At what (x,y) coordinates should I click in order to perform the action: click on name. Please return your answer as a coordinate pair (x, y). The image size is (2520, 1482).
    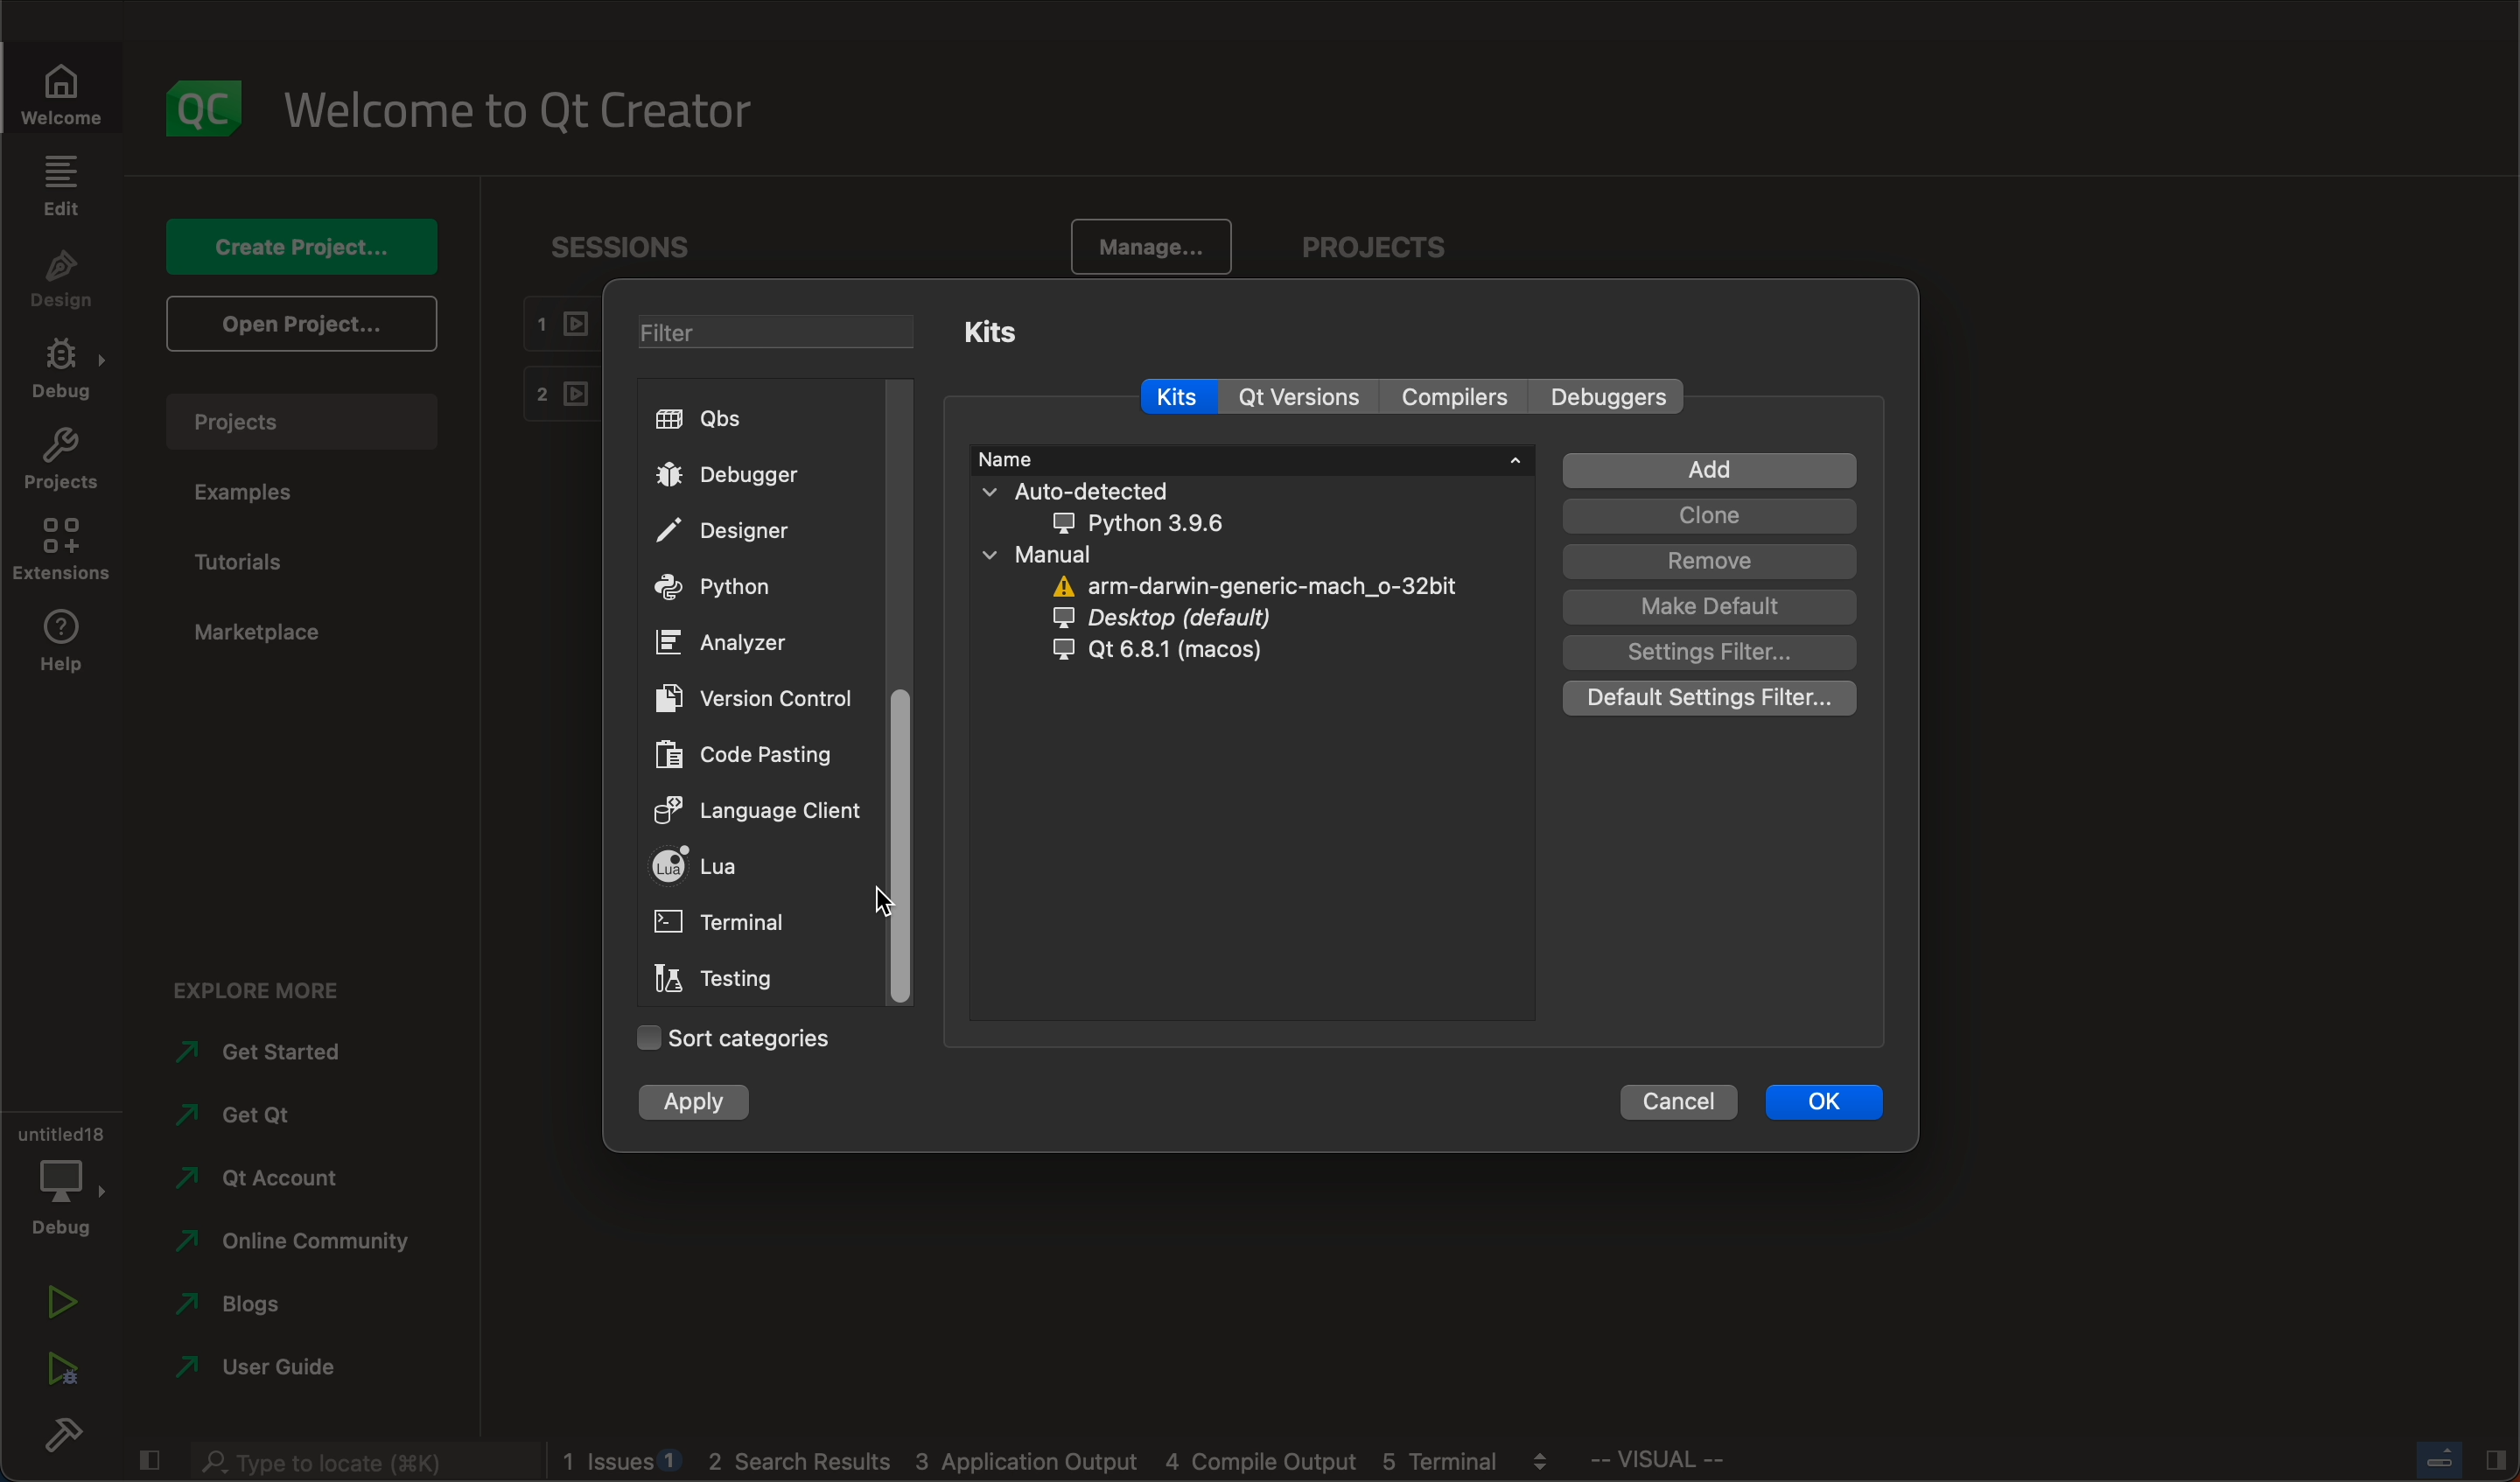
    Looking at the image, I should click on (1252, 458).